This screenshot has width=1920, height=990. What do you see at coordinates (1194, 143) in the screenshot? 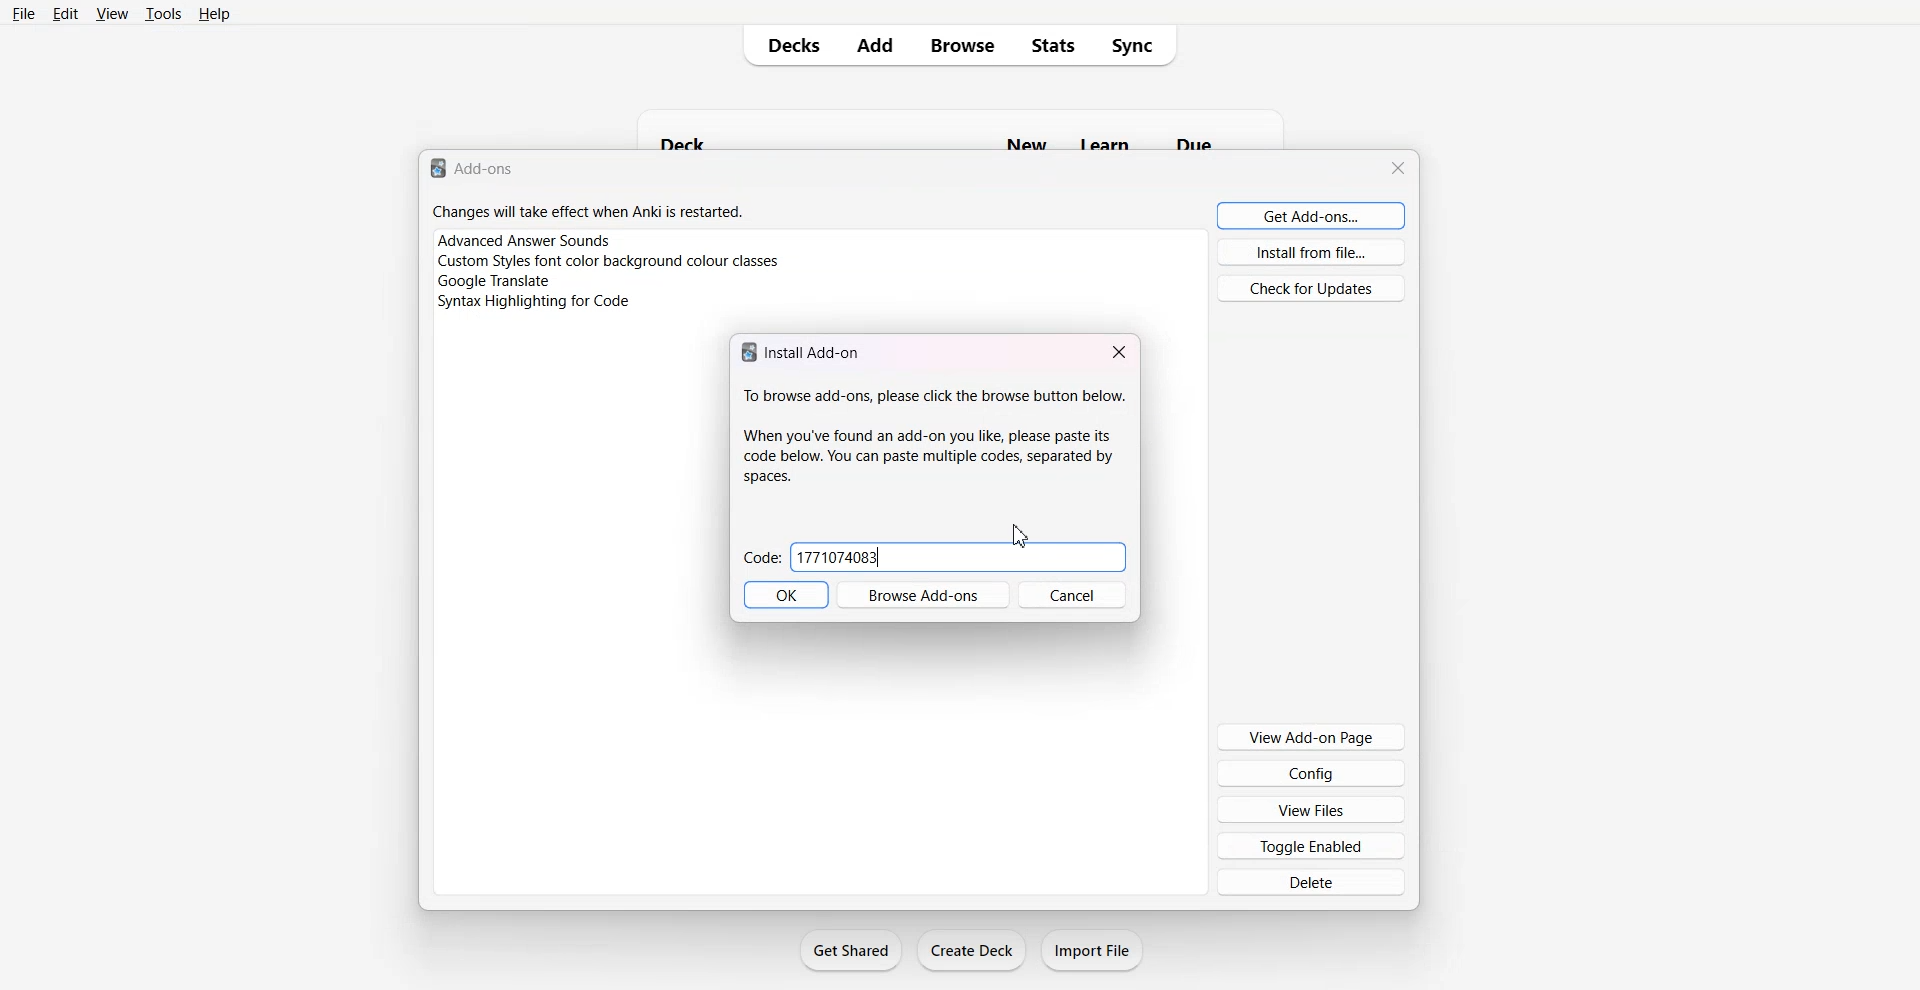
I see `due` at bounding box center [1194, 143].